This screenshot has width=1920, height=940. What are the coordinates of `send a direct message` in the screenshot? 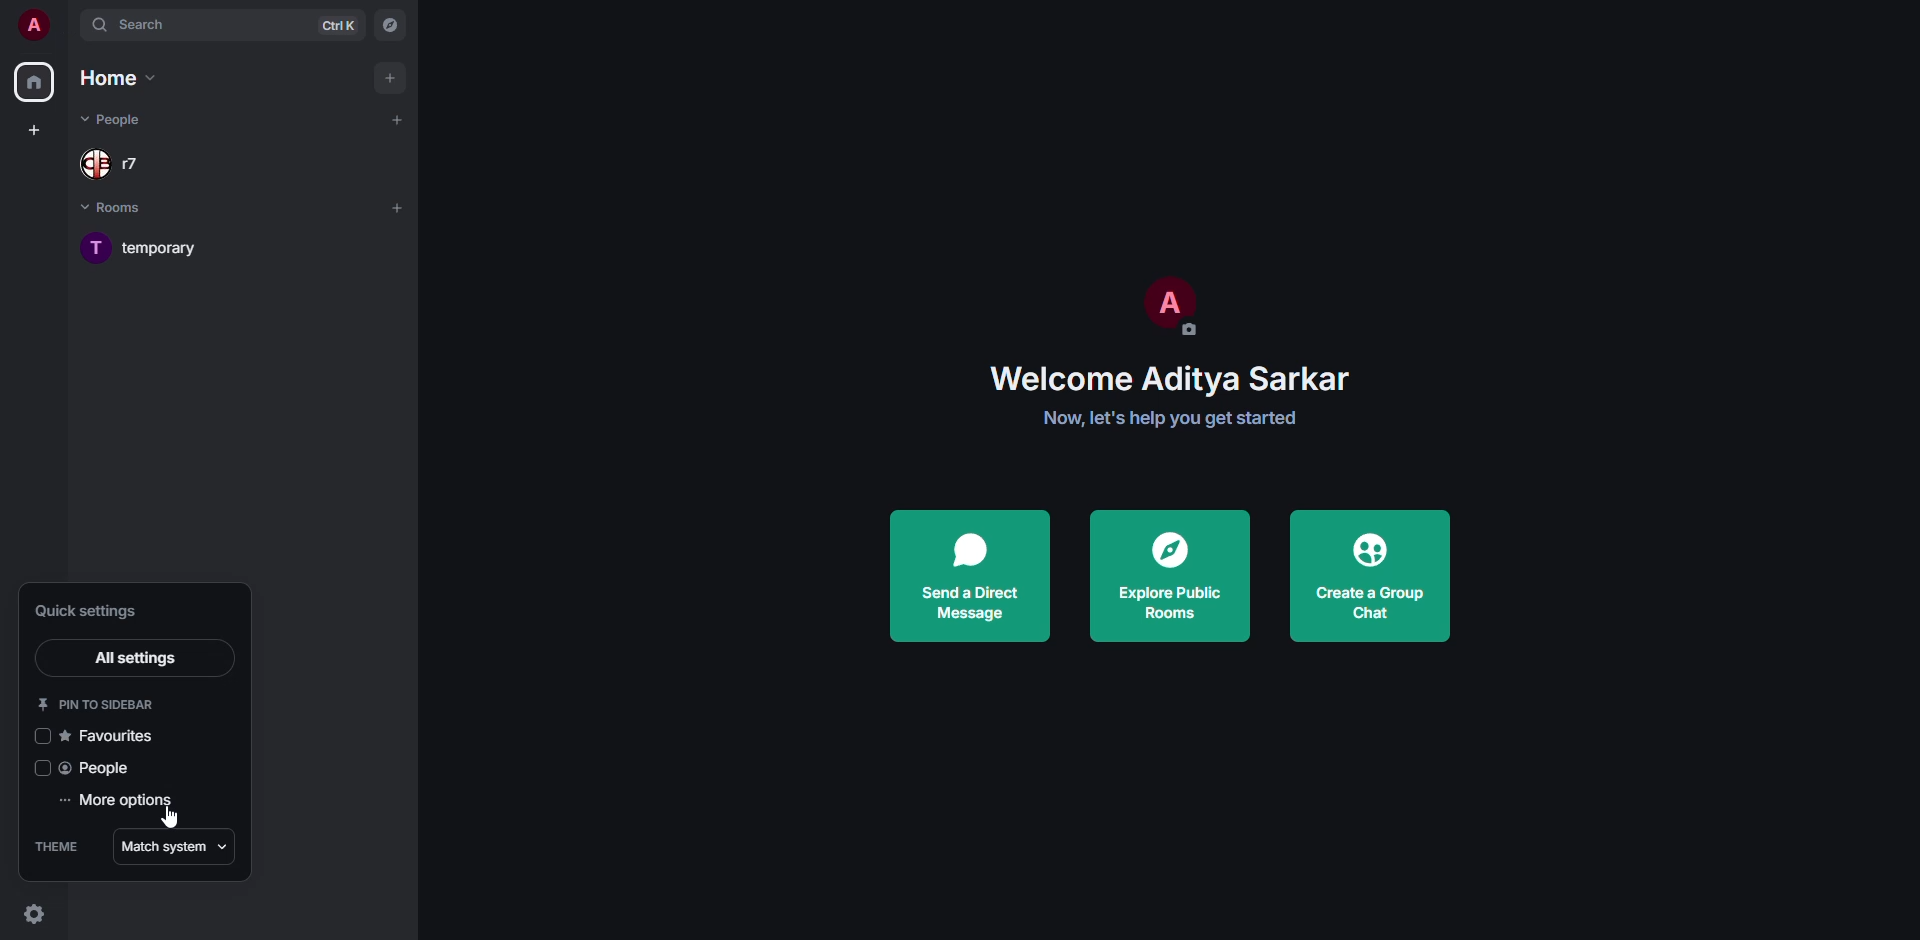 It's located at (967, 575).